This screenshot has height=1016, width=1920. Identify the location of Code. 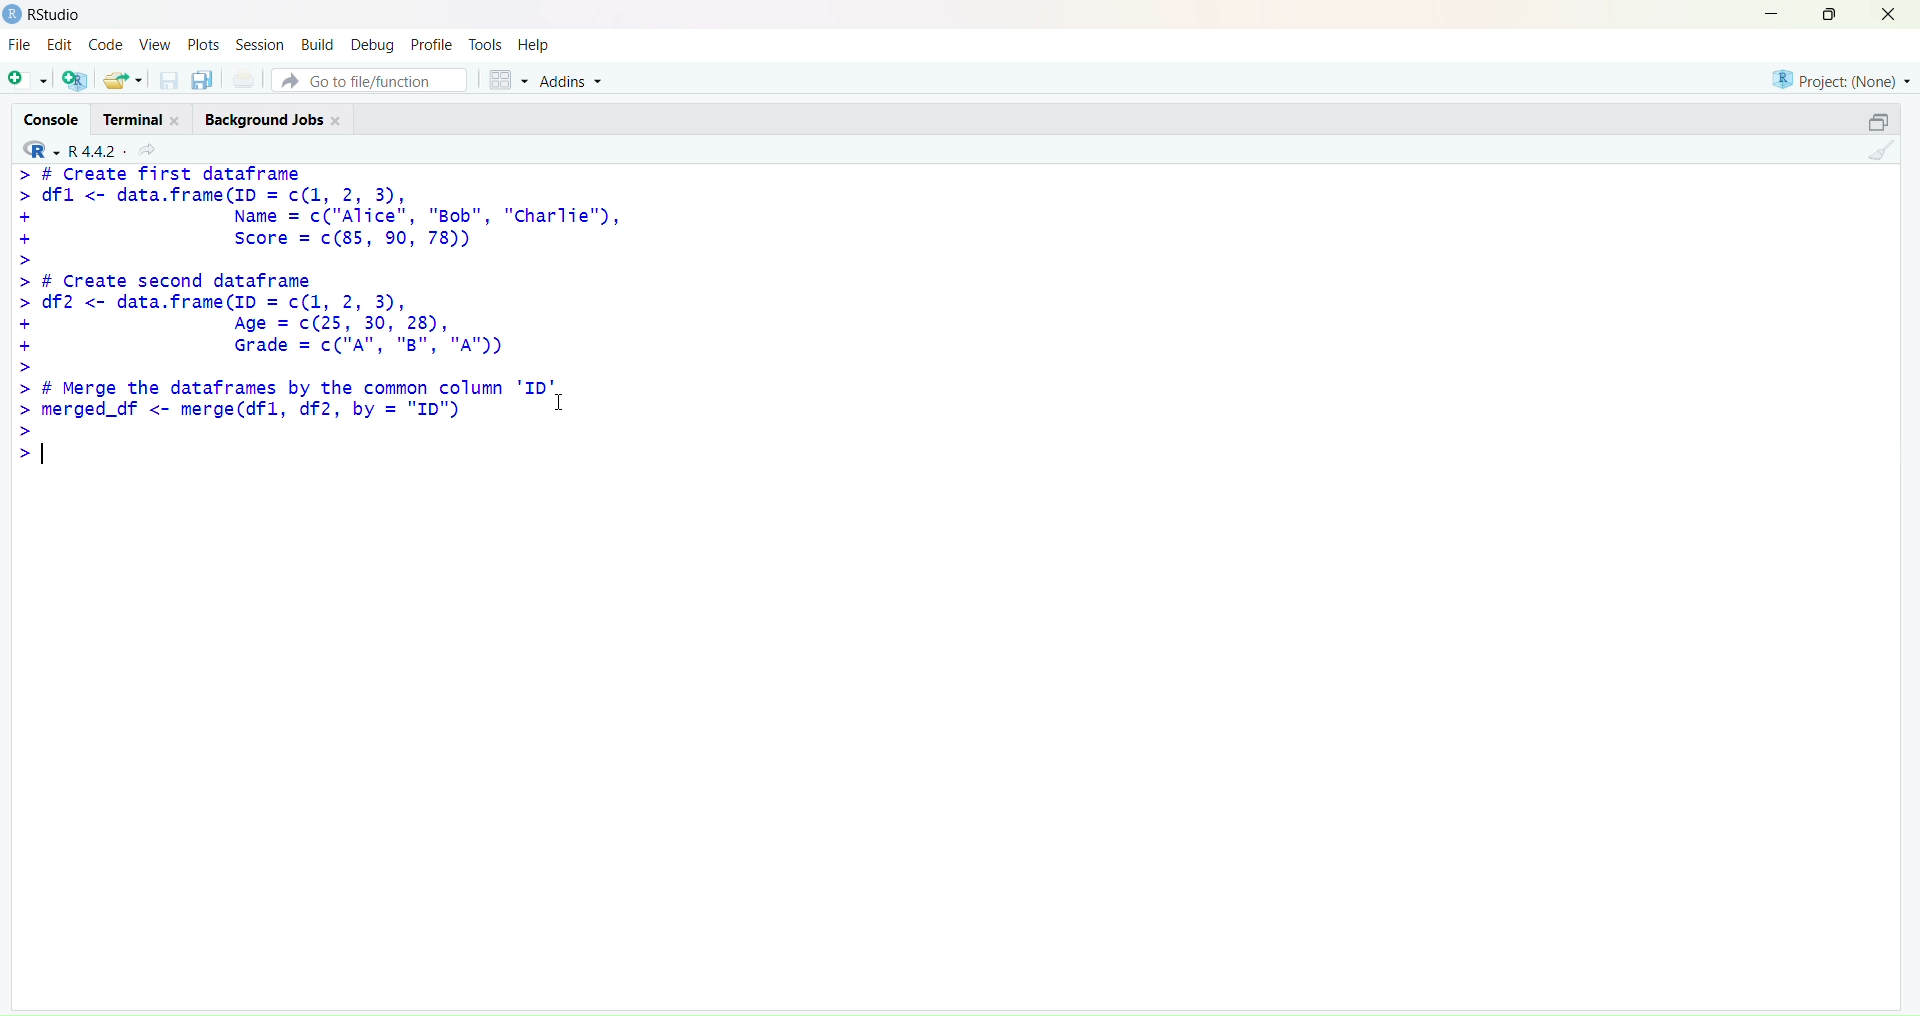
(109, 44).